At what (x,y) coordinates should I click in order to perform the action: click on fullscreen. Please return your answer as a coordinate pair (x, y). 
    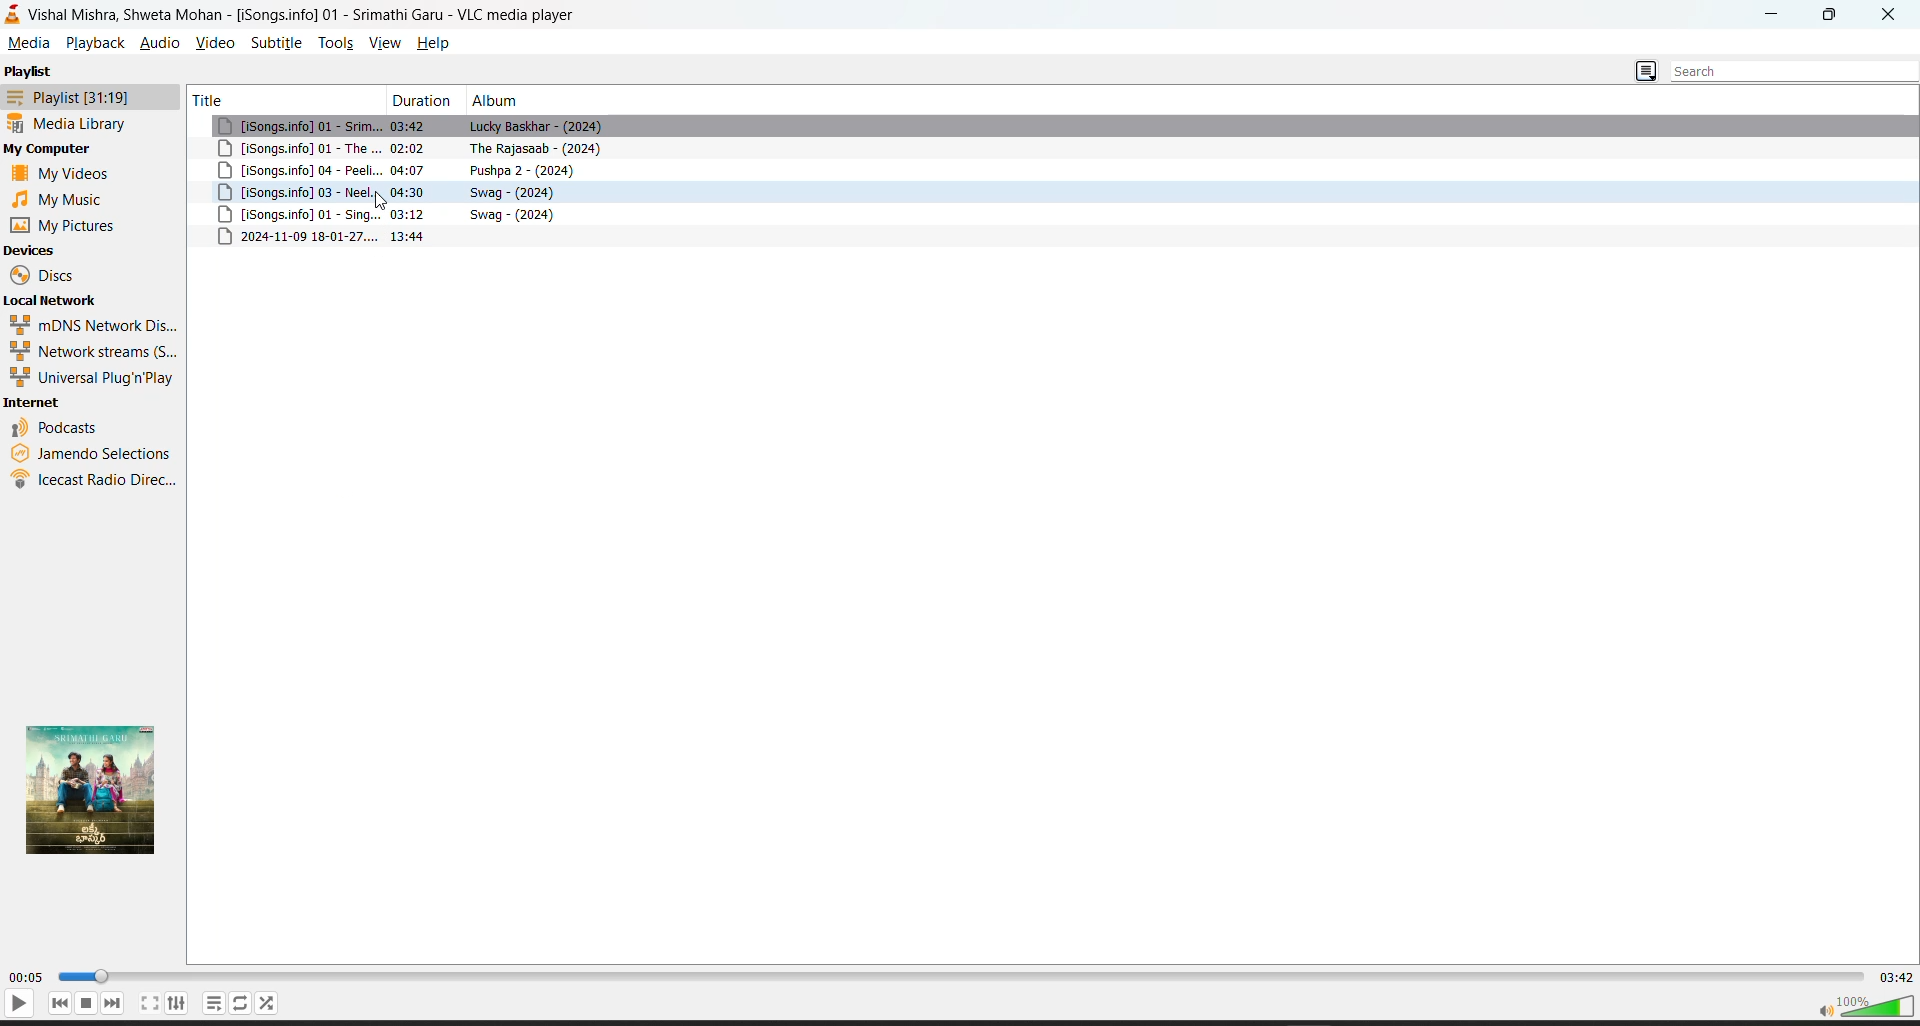
    Looking at the image, I should click on (149, 1003).